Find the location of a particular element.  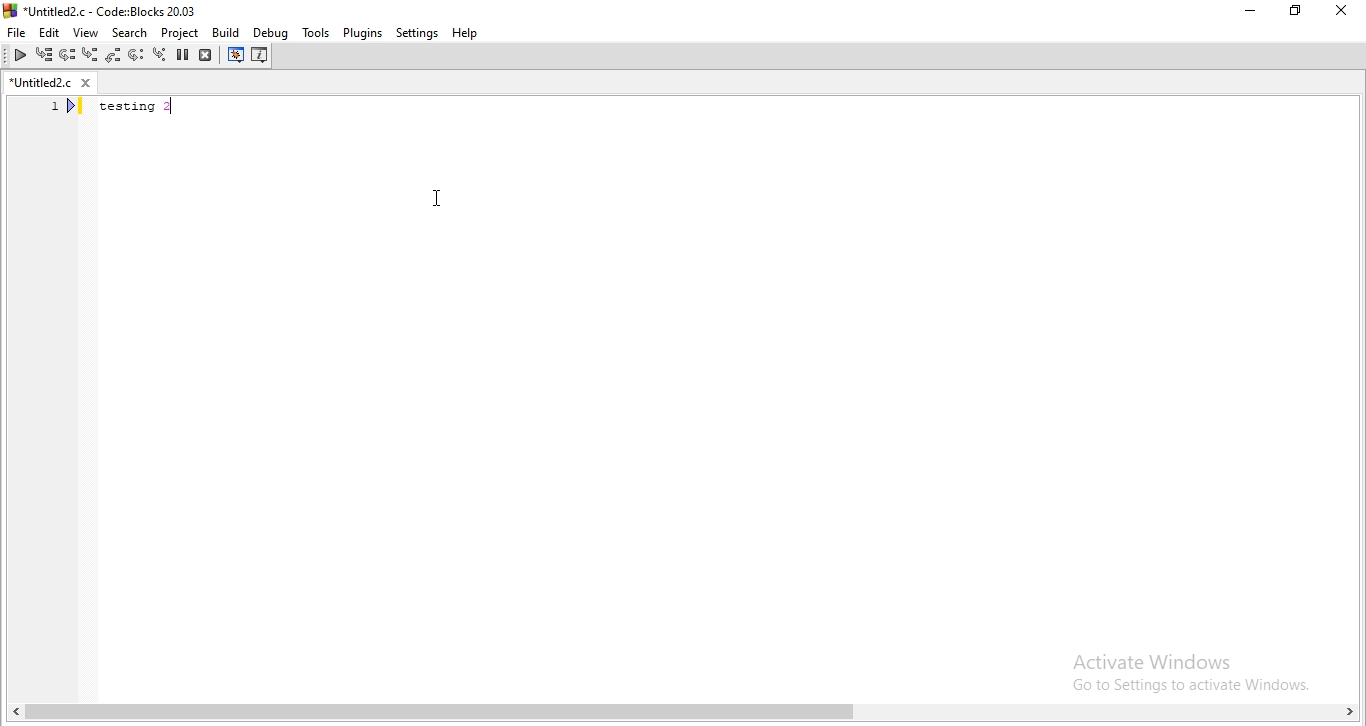

help is located at coordinates (464, 33).